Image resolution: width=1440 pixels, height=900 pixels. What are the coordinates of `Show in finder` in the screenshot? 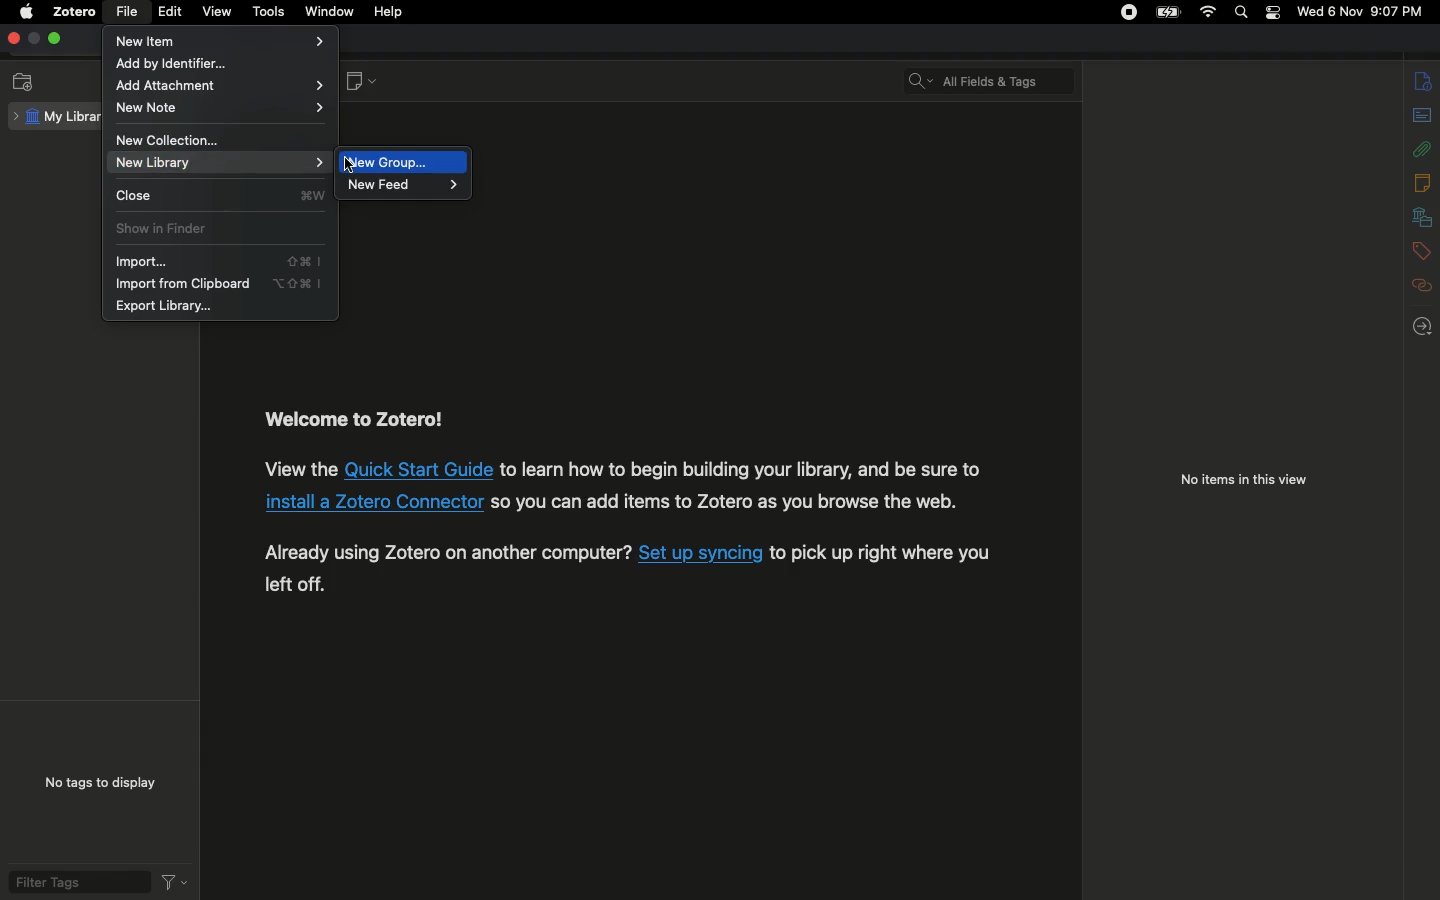 It's located at (166, 231).